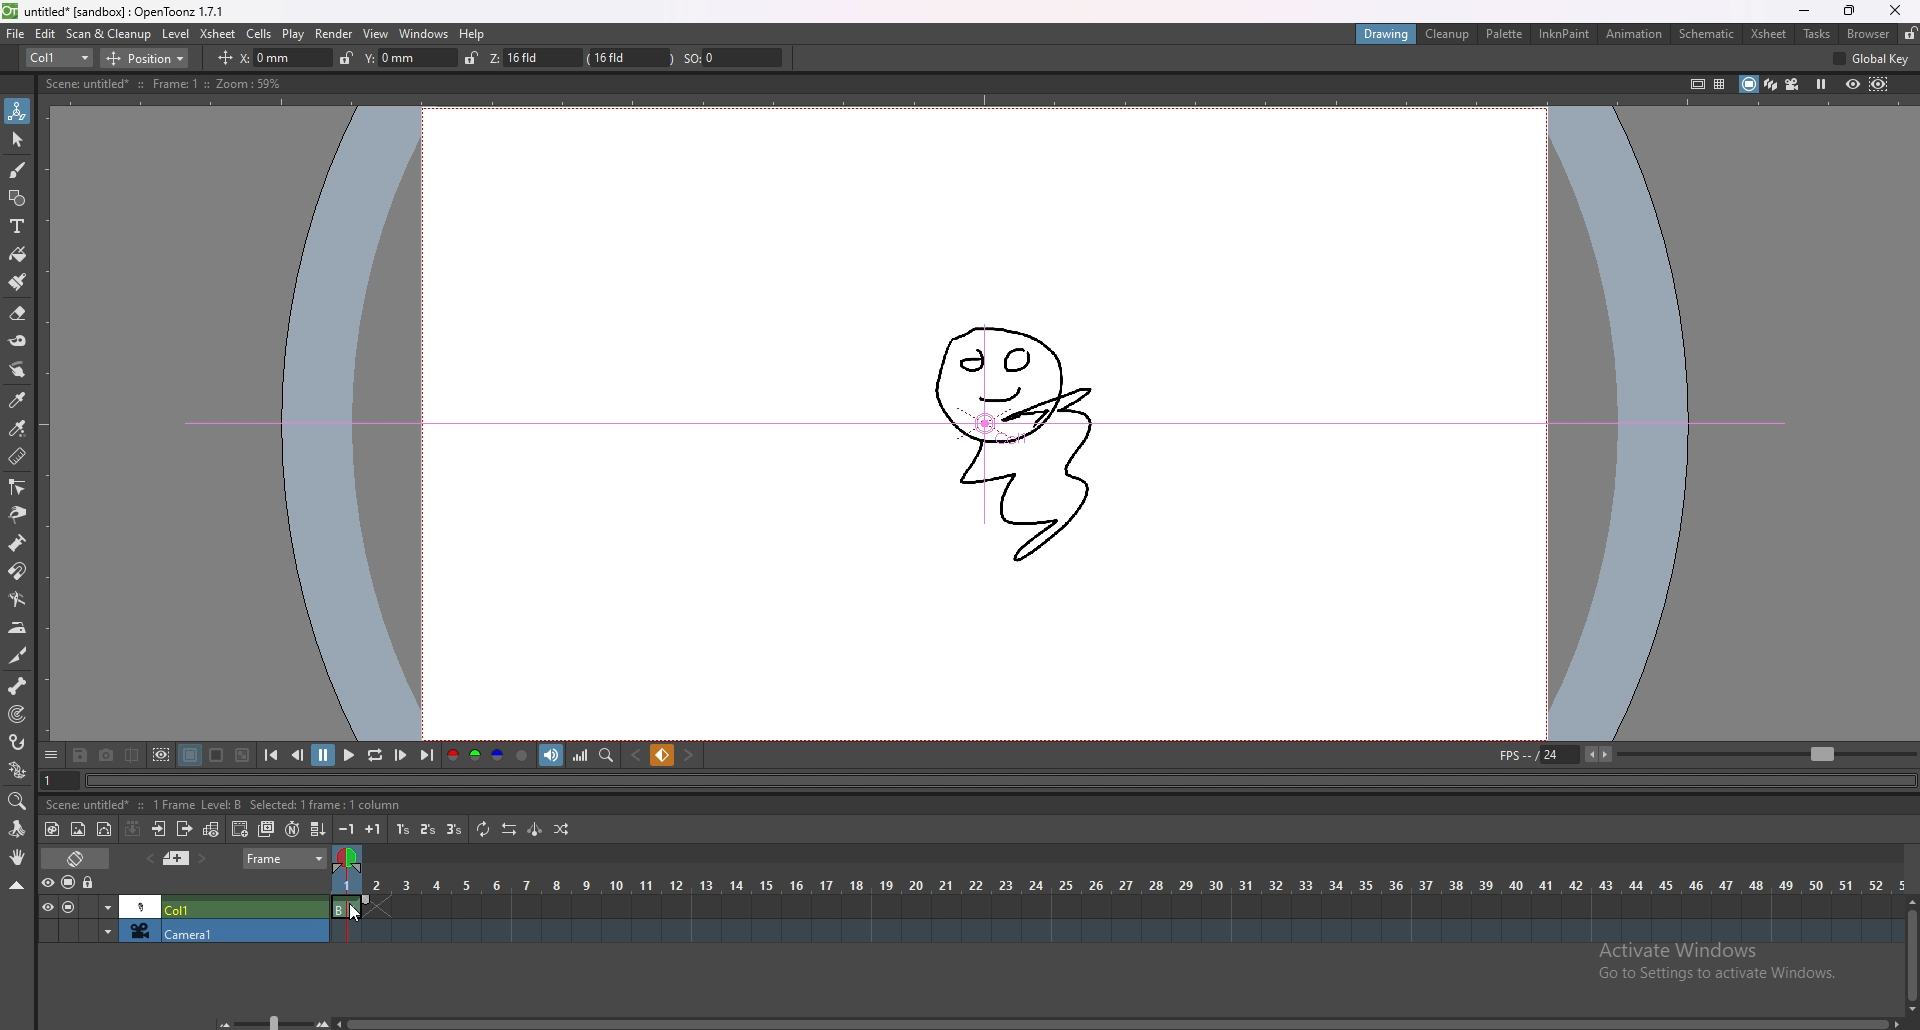 The height and width of the screenshot is (1030, 1920). Describe the element at coordinates (177, 933) in the screenshot. I see `camera 1` at that location.